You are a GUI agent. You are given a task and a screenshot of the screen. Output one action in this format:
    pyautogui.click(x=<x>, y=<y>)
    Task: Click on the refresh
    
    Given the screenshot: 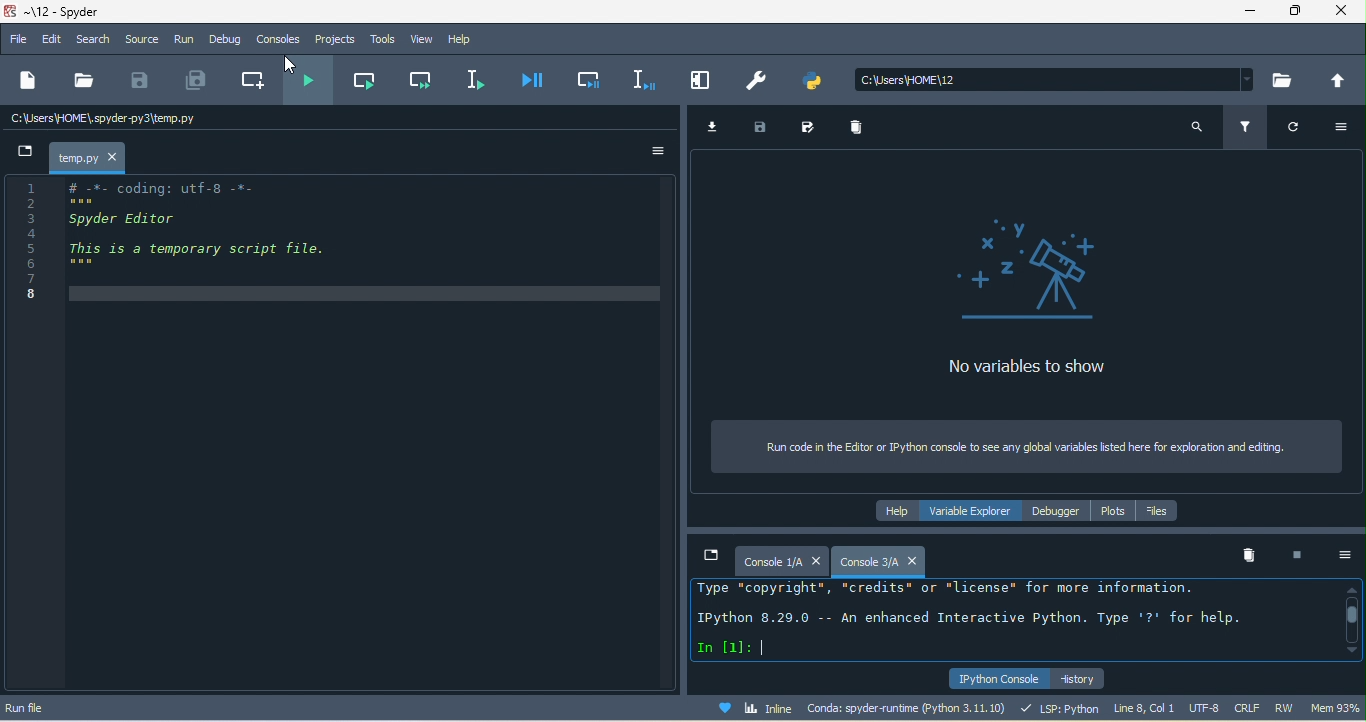 What is the action you would take?
    pyautogui.click(x=1301, y=132)
    